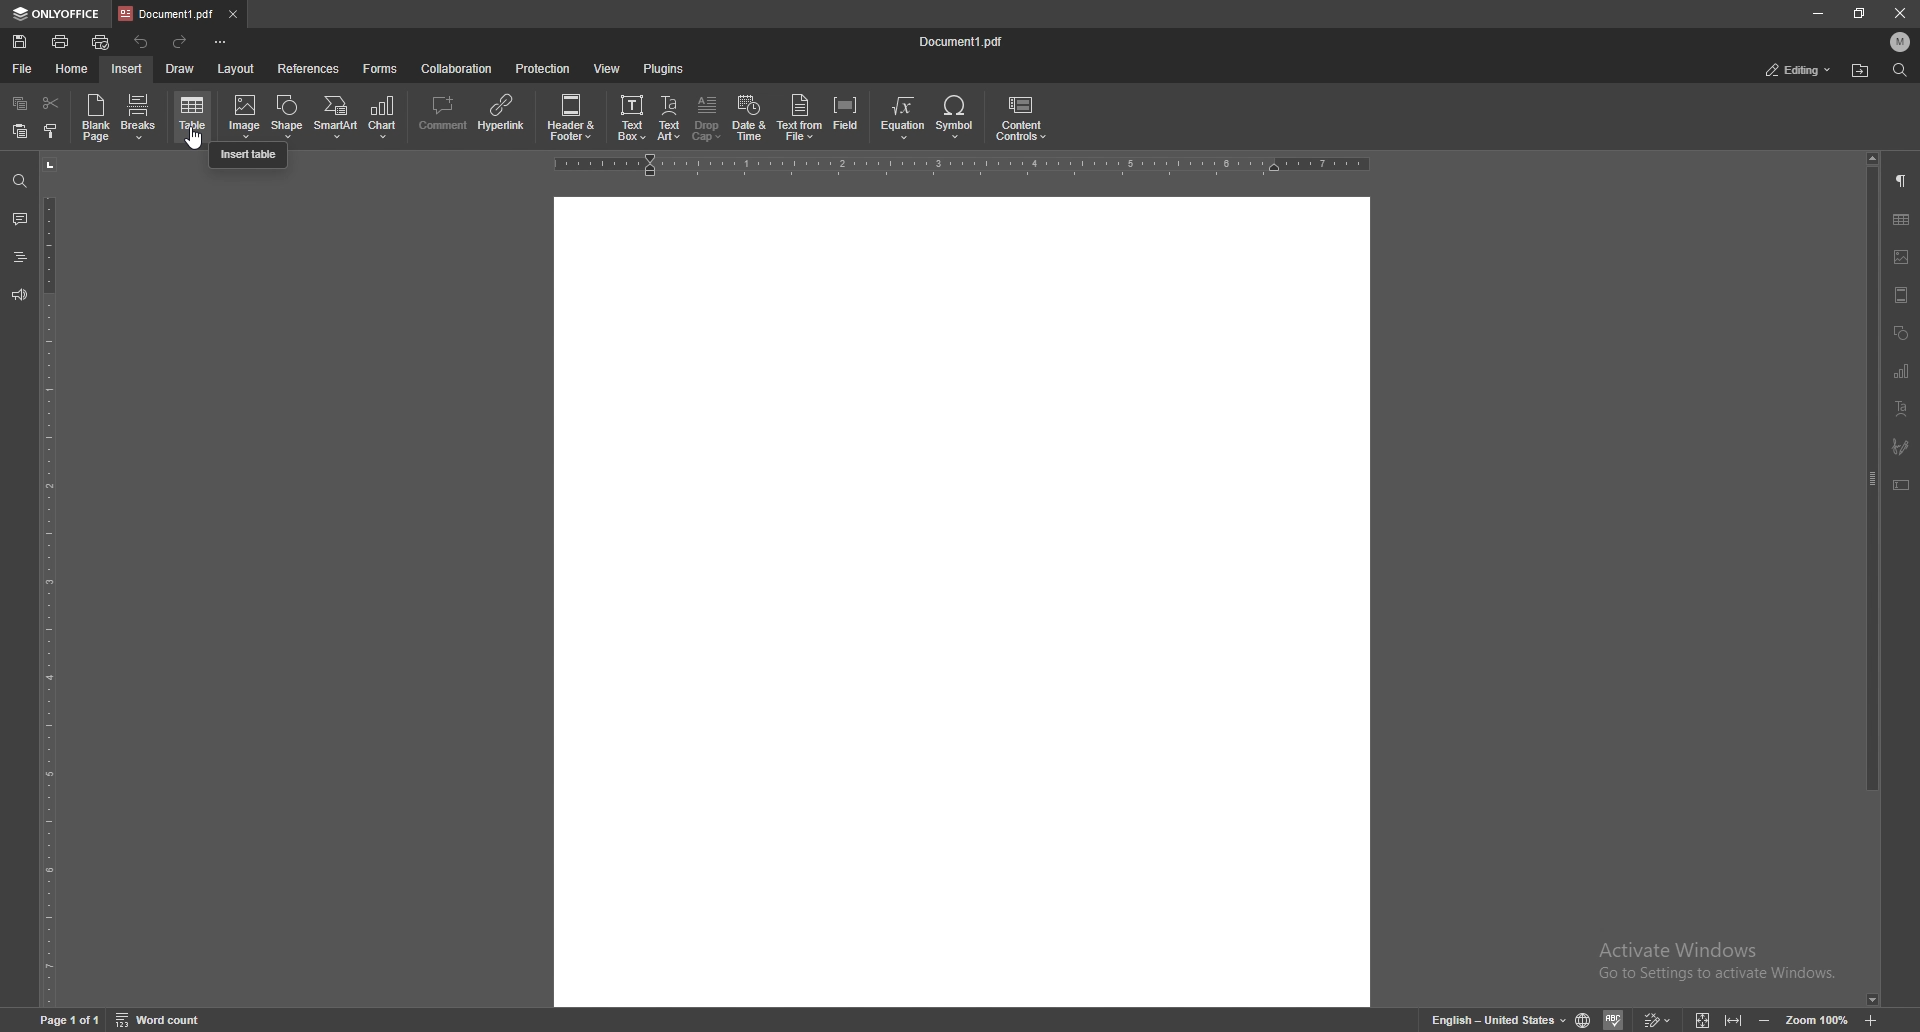  Describe the element at coordinates (19, 179) in the screenshot. I see `find` at that location.